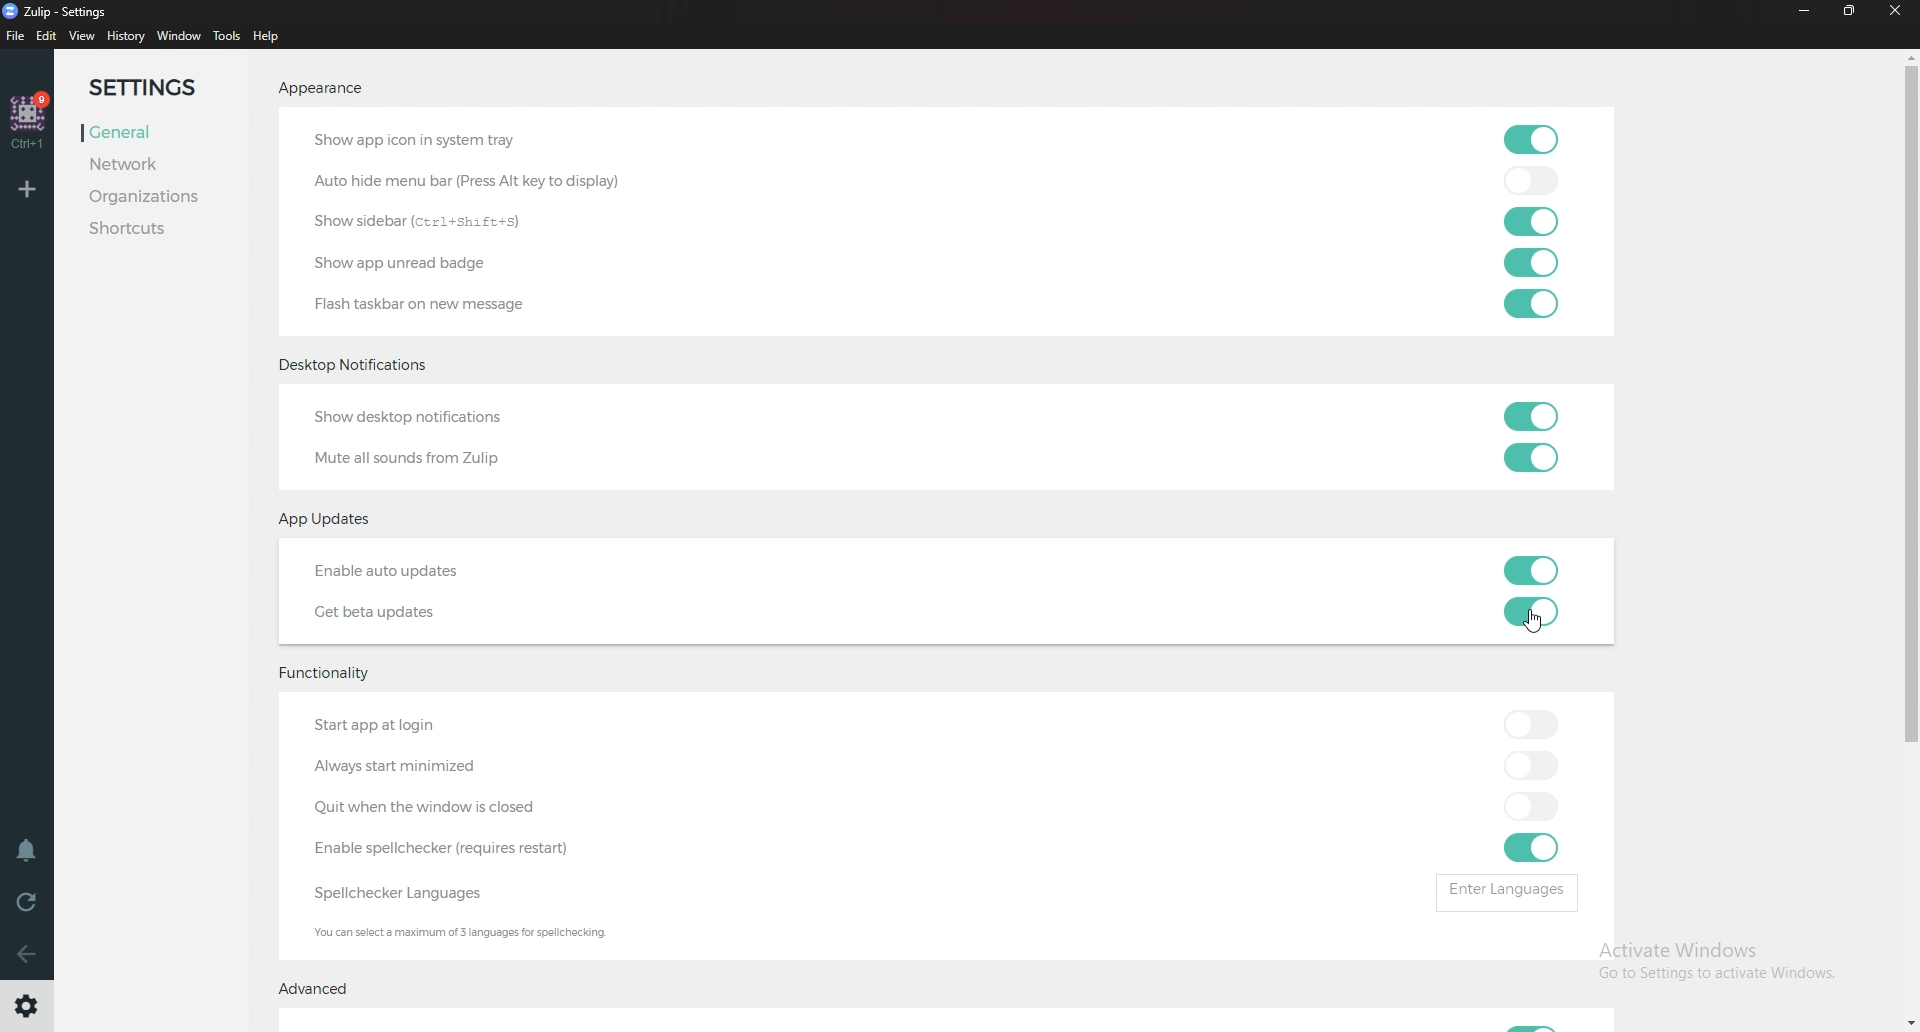 The width and height of the screenshot is (1920, 1032). What do you see at coordinates (27, 191) in the screenshot?
I see `Add Workspace` at bounding box center [27, 191].